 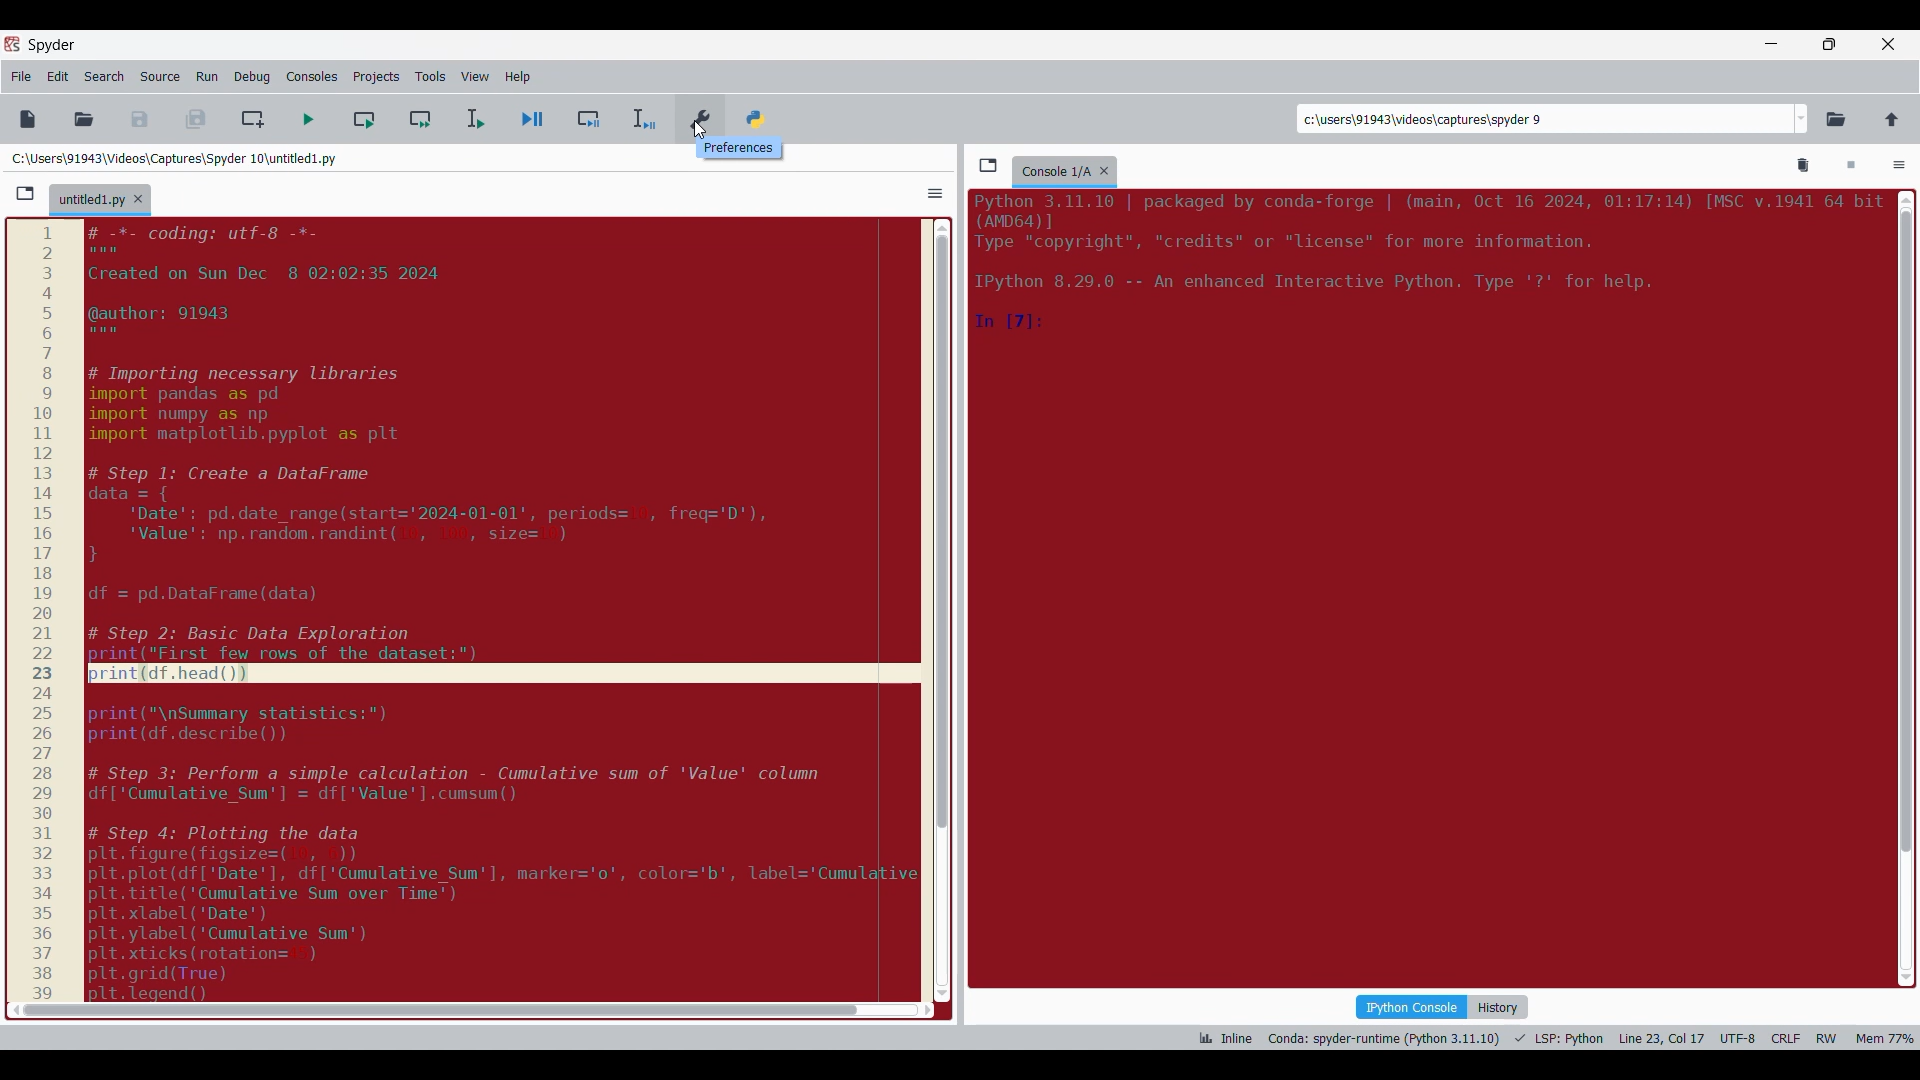 I want to click on Debug menu, so click(x=252, y=77).